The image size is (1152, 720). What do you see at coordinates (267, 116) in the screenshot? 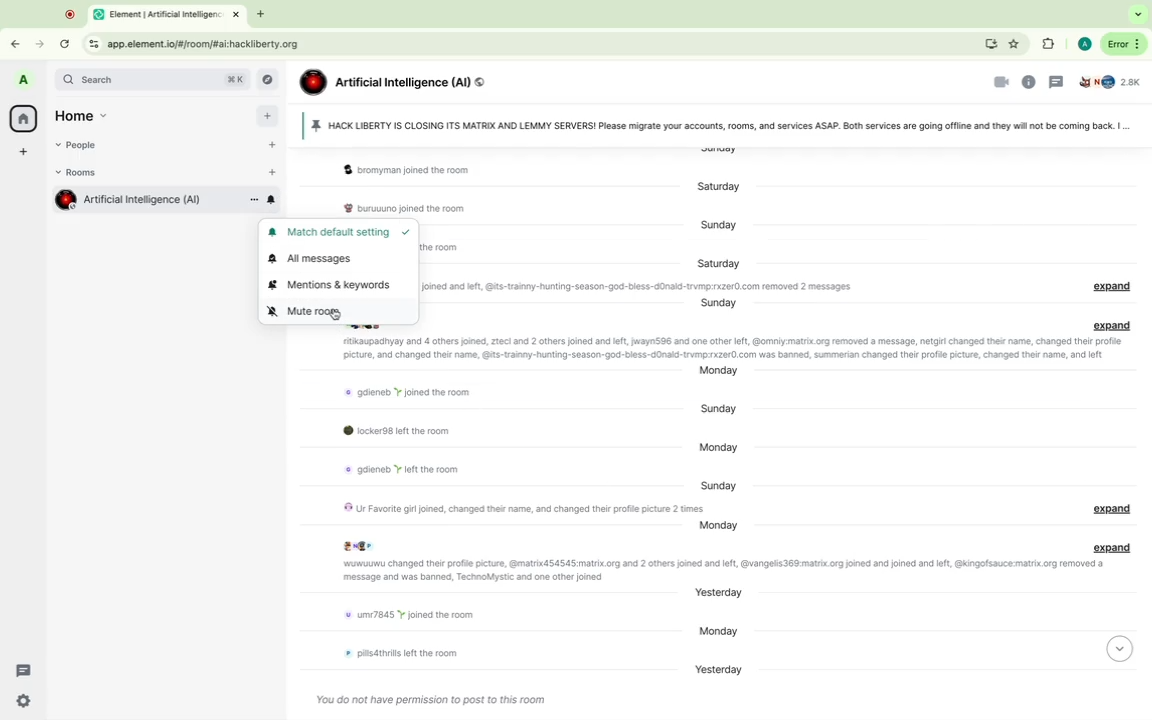
I see `Add` at bounding box center [267, 116].